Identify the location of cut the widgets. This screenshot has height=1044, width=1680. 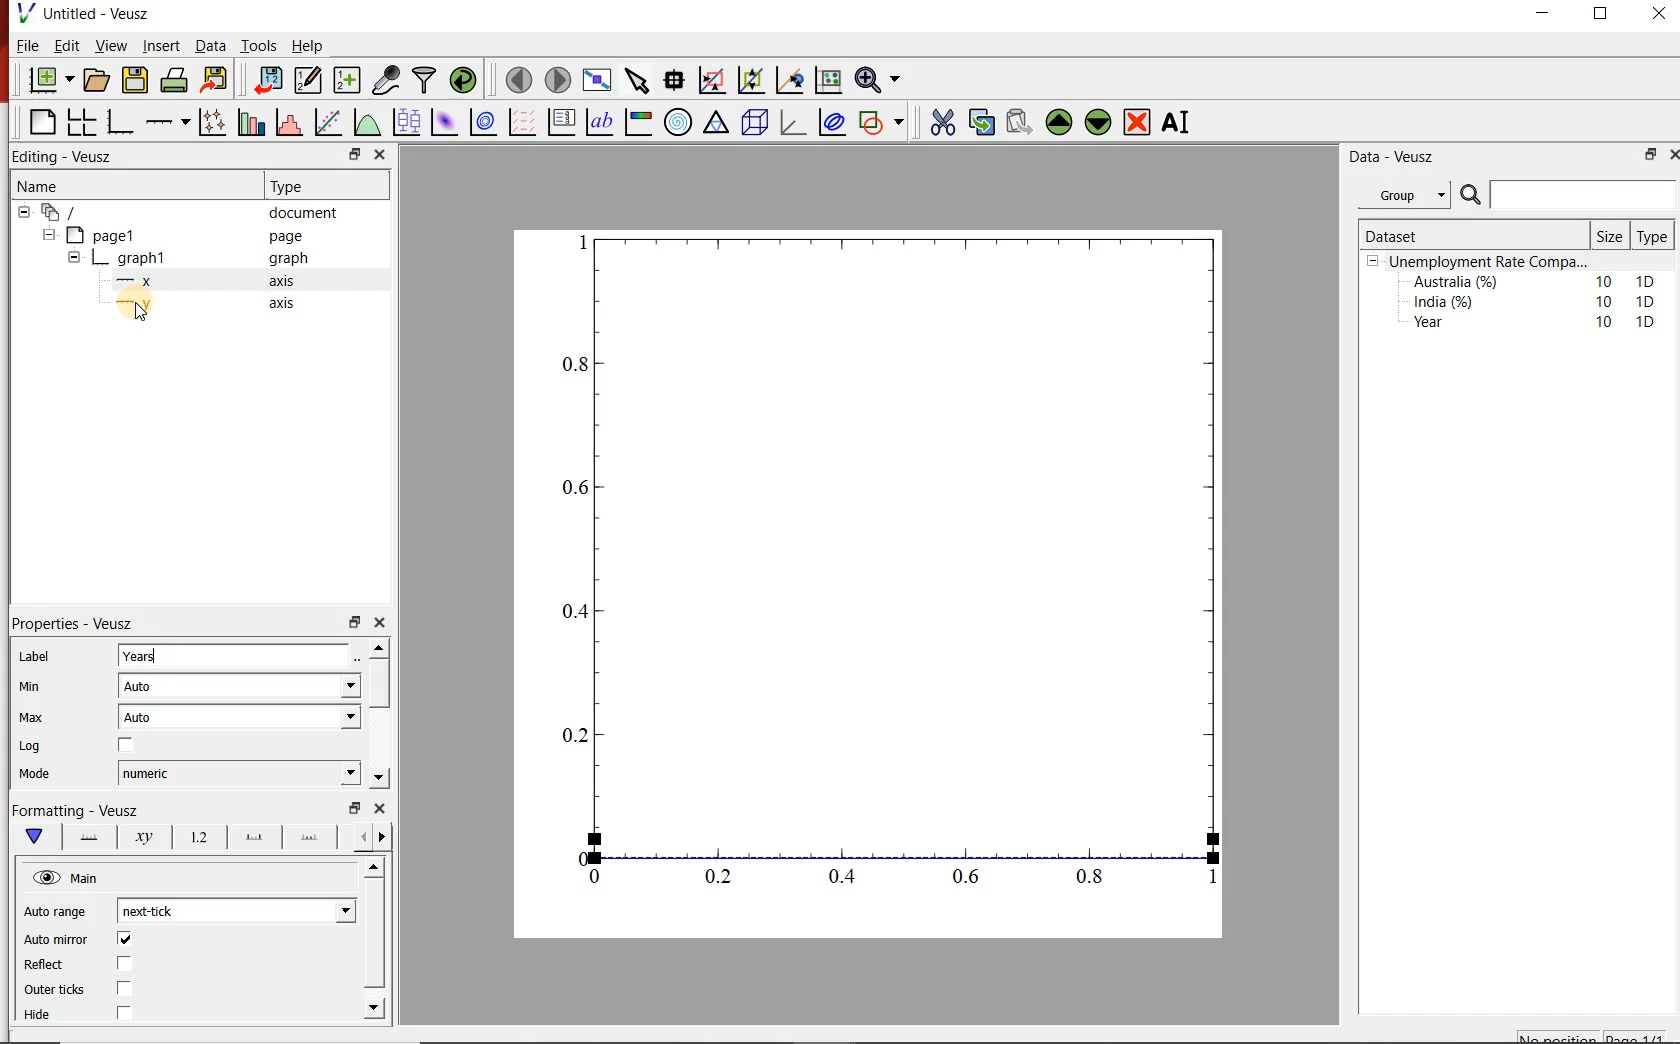
(943, 122).